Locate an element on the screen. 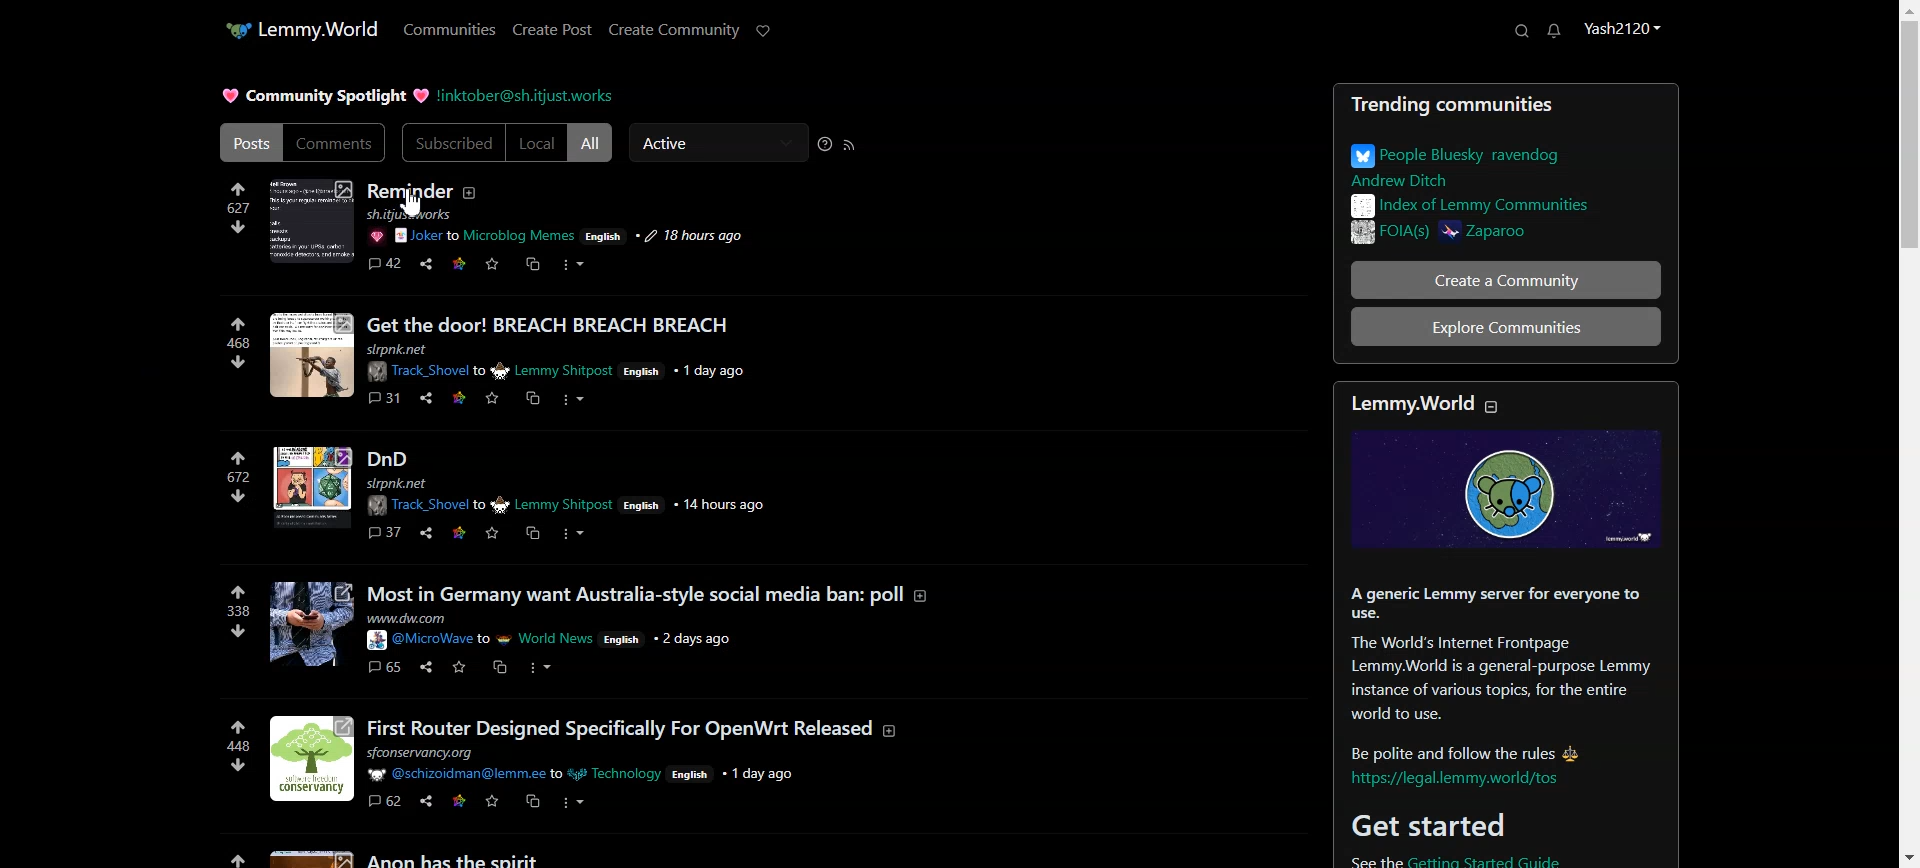 This screenshot has height=868, width=1920. 18 hours ago is located at coordinates (686, 235).